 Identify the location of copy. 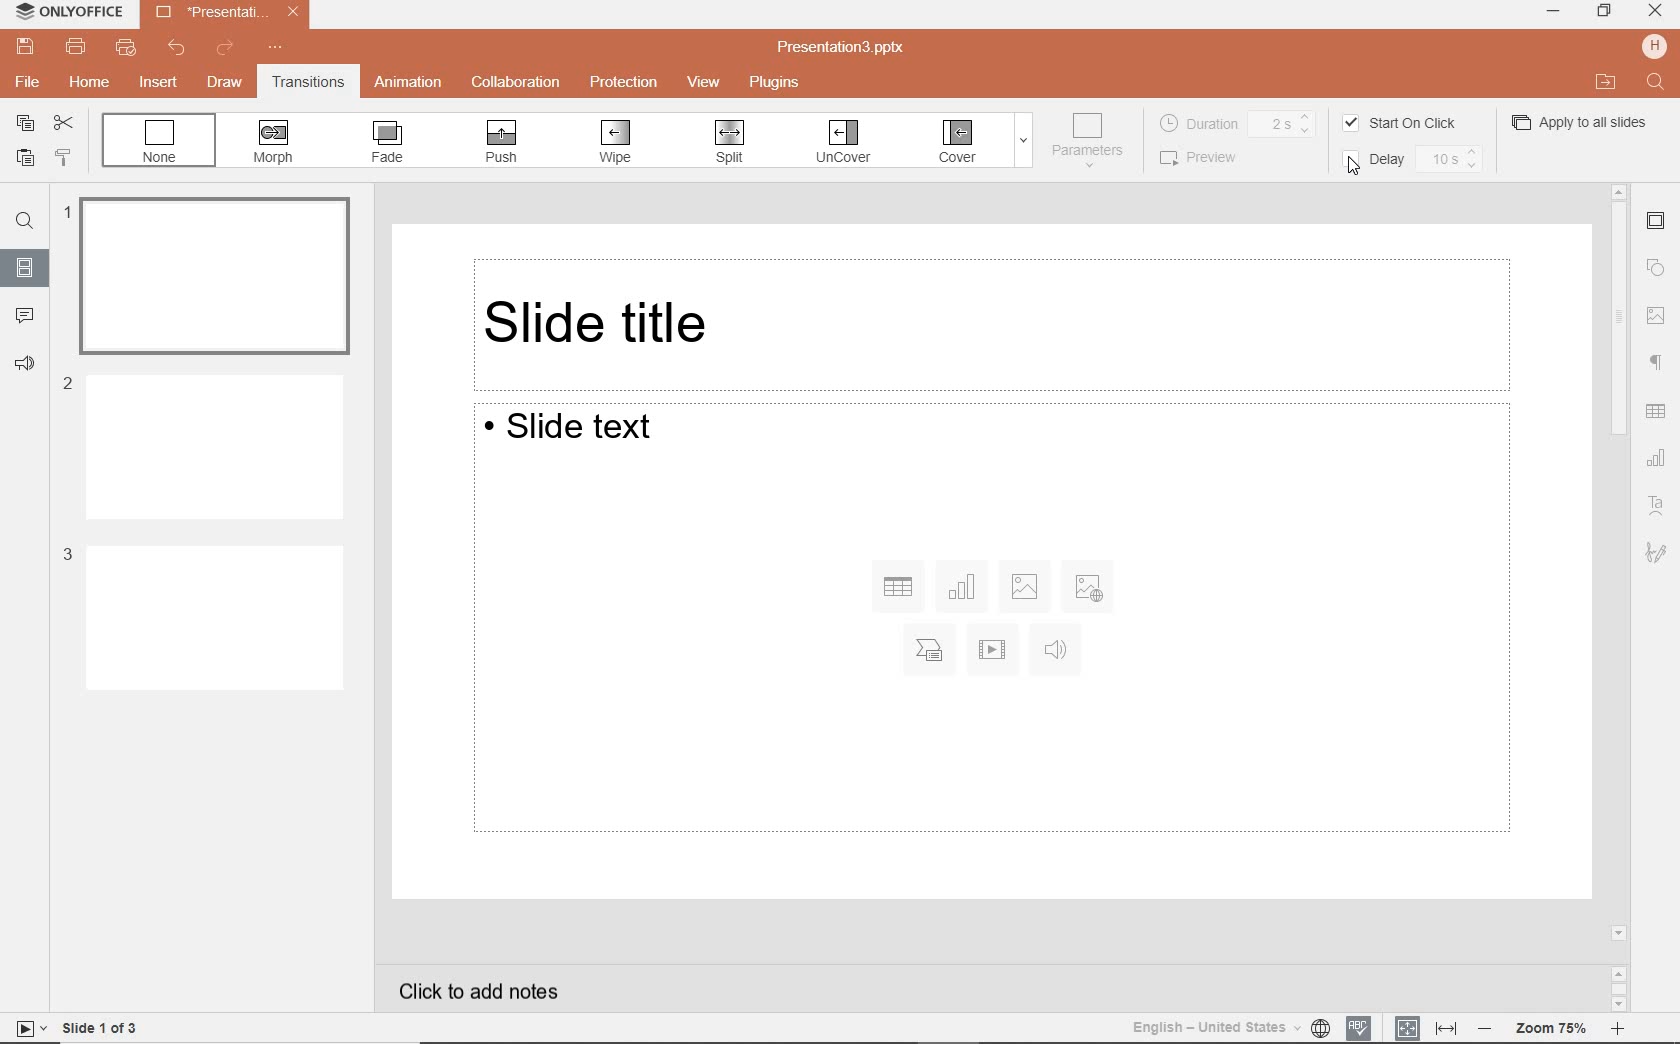
(20, 125).